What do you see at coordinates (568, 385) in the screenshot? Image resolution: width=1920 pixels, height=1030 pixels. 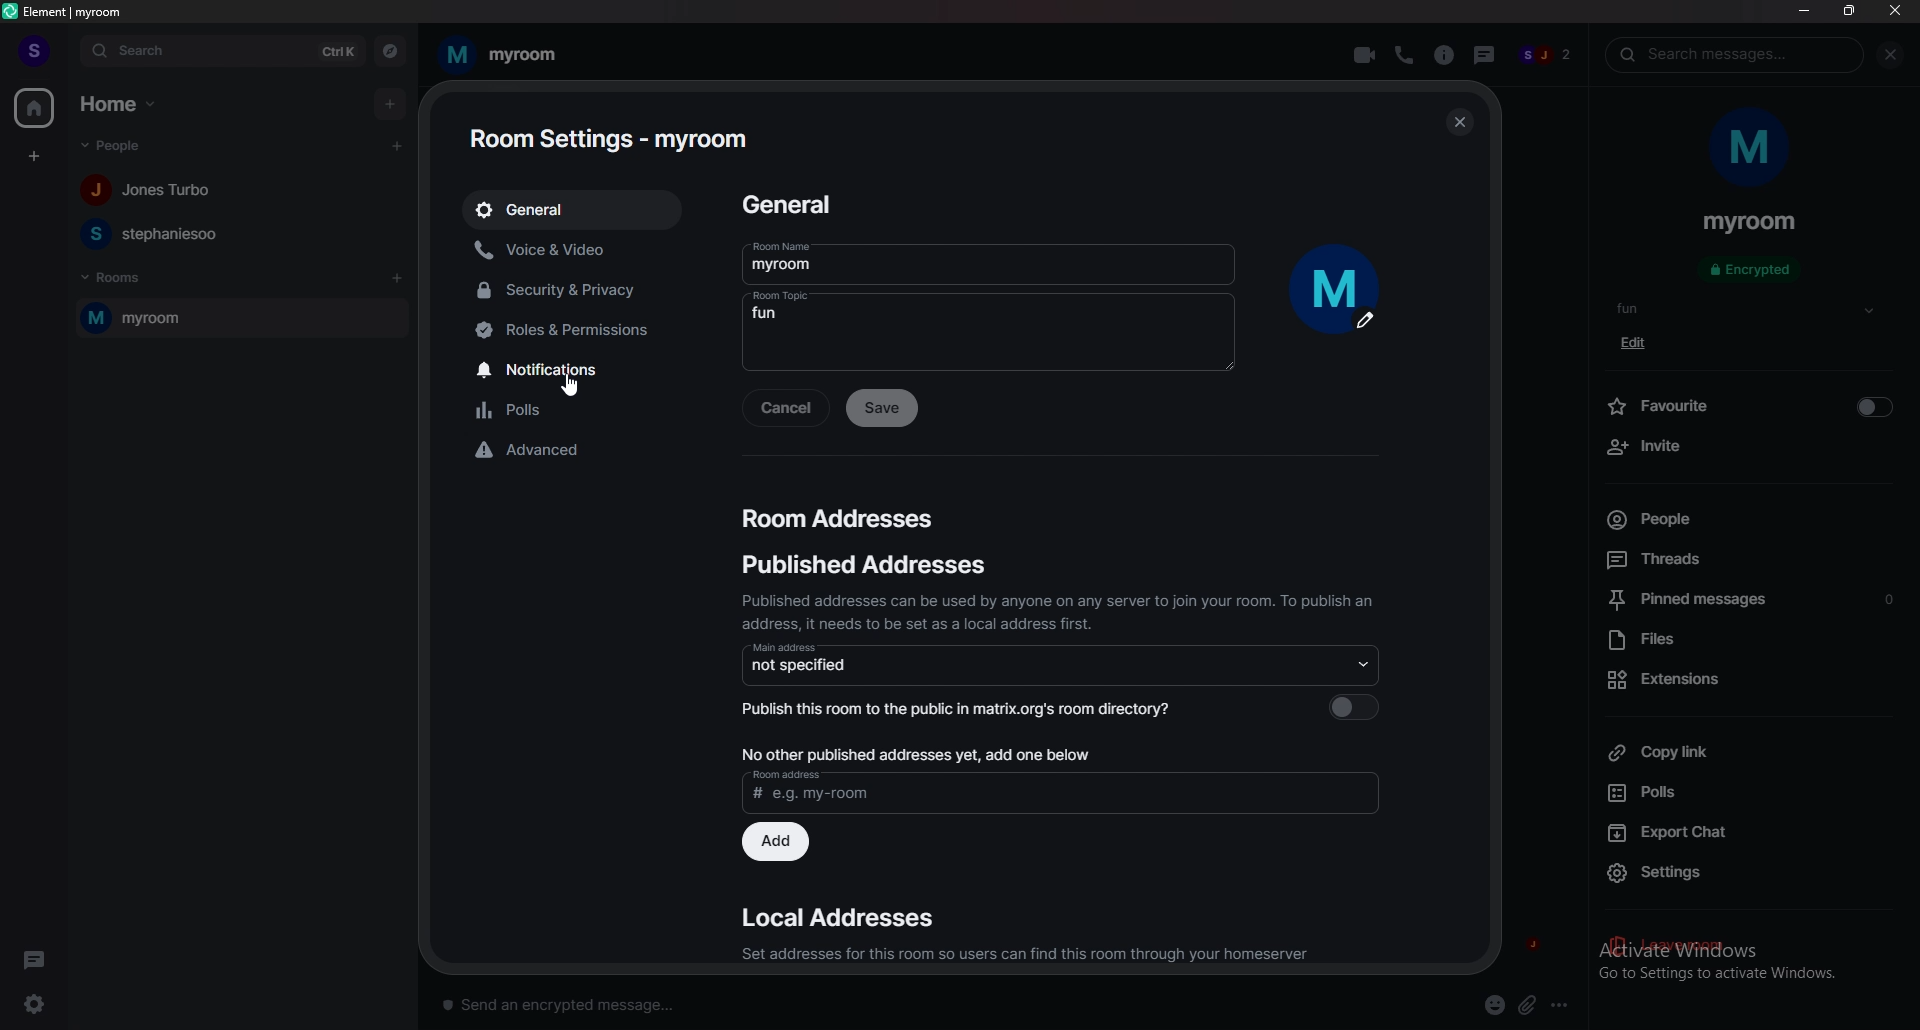 I see `cursor` at bounding box center [568, 385].